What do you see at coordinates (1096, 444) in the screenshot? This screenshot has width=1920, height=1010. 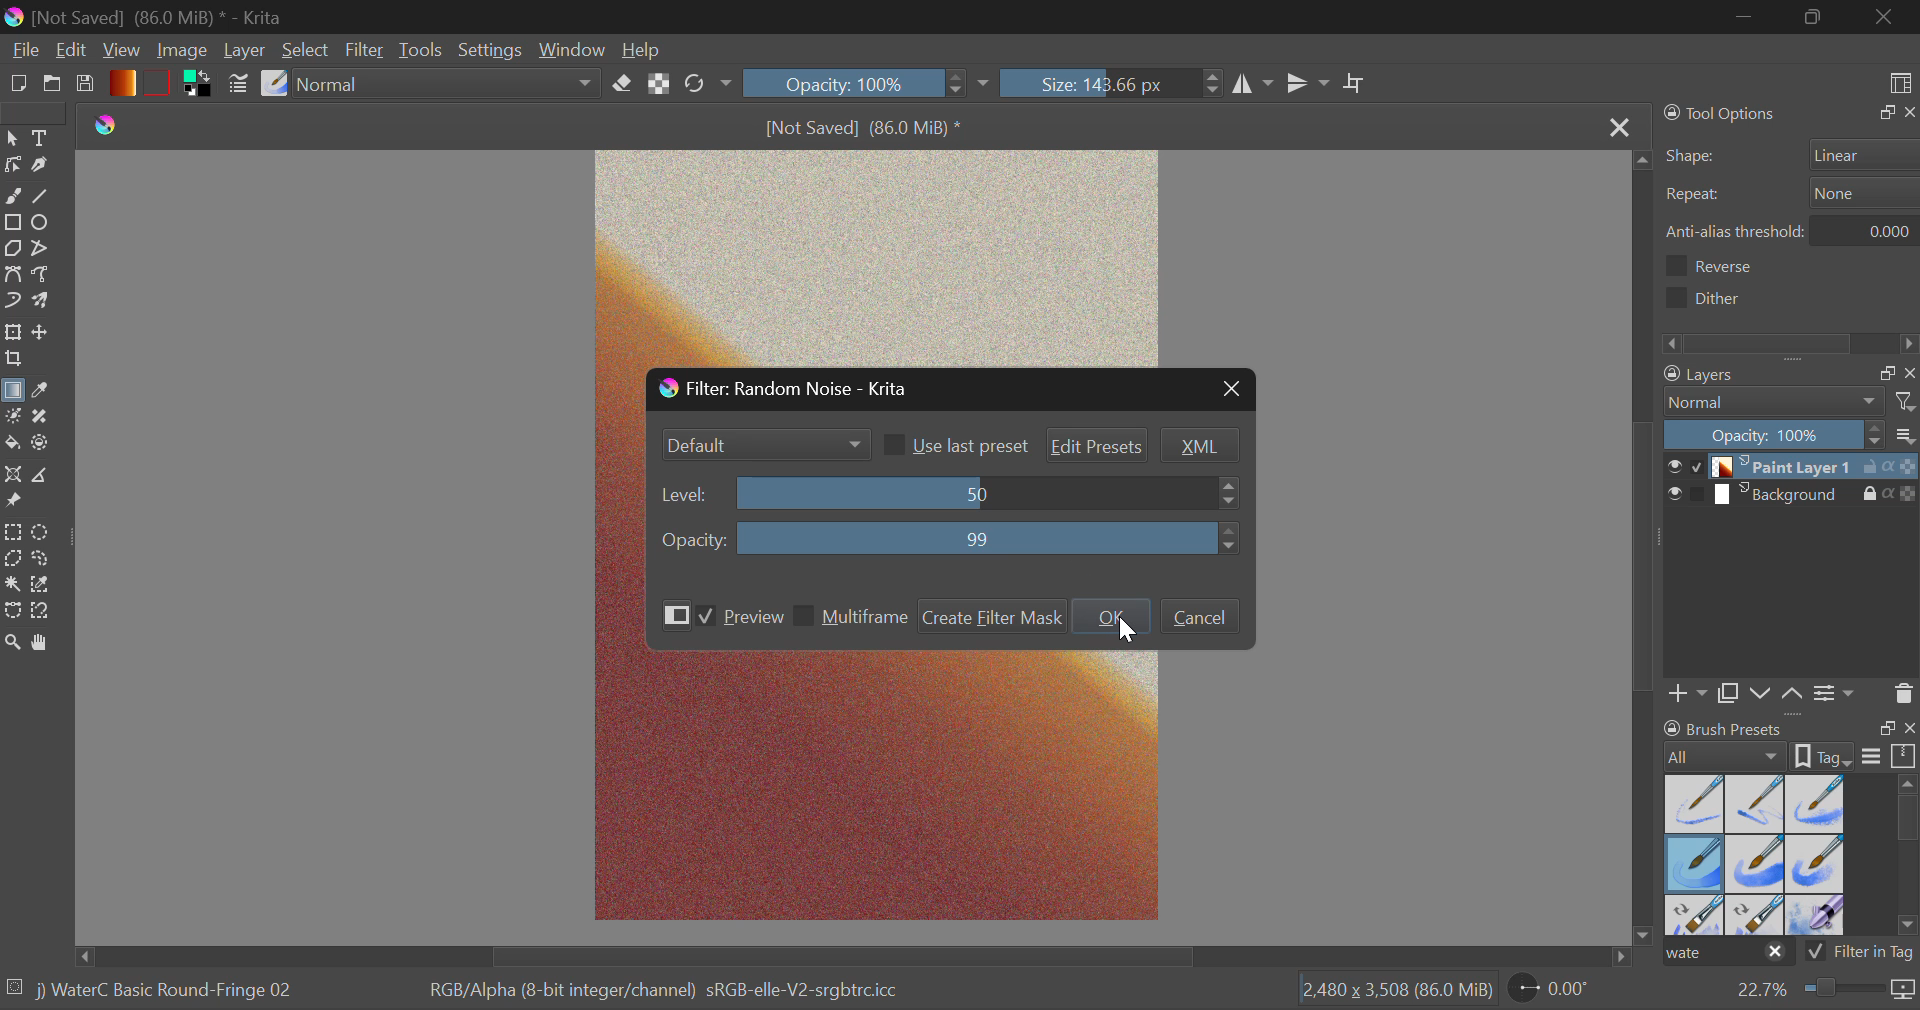 I see `Edit Presets` at bounding box center [1096, 444].